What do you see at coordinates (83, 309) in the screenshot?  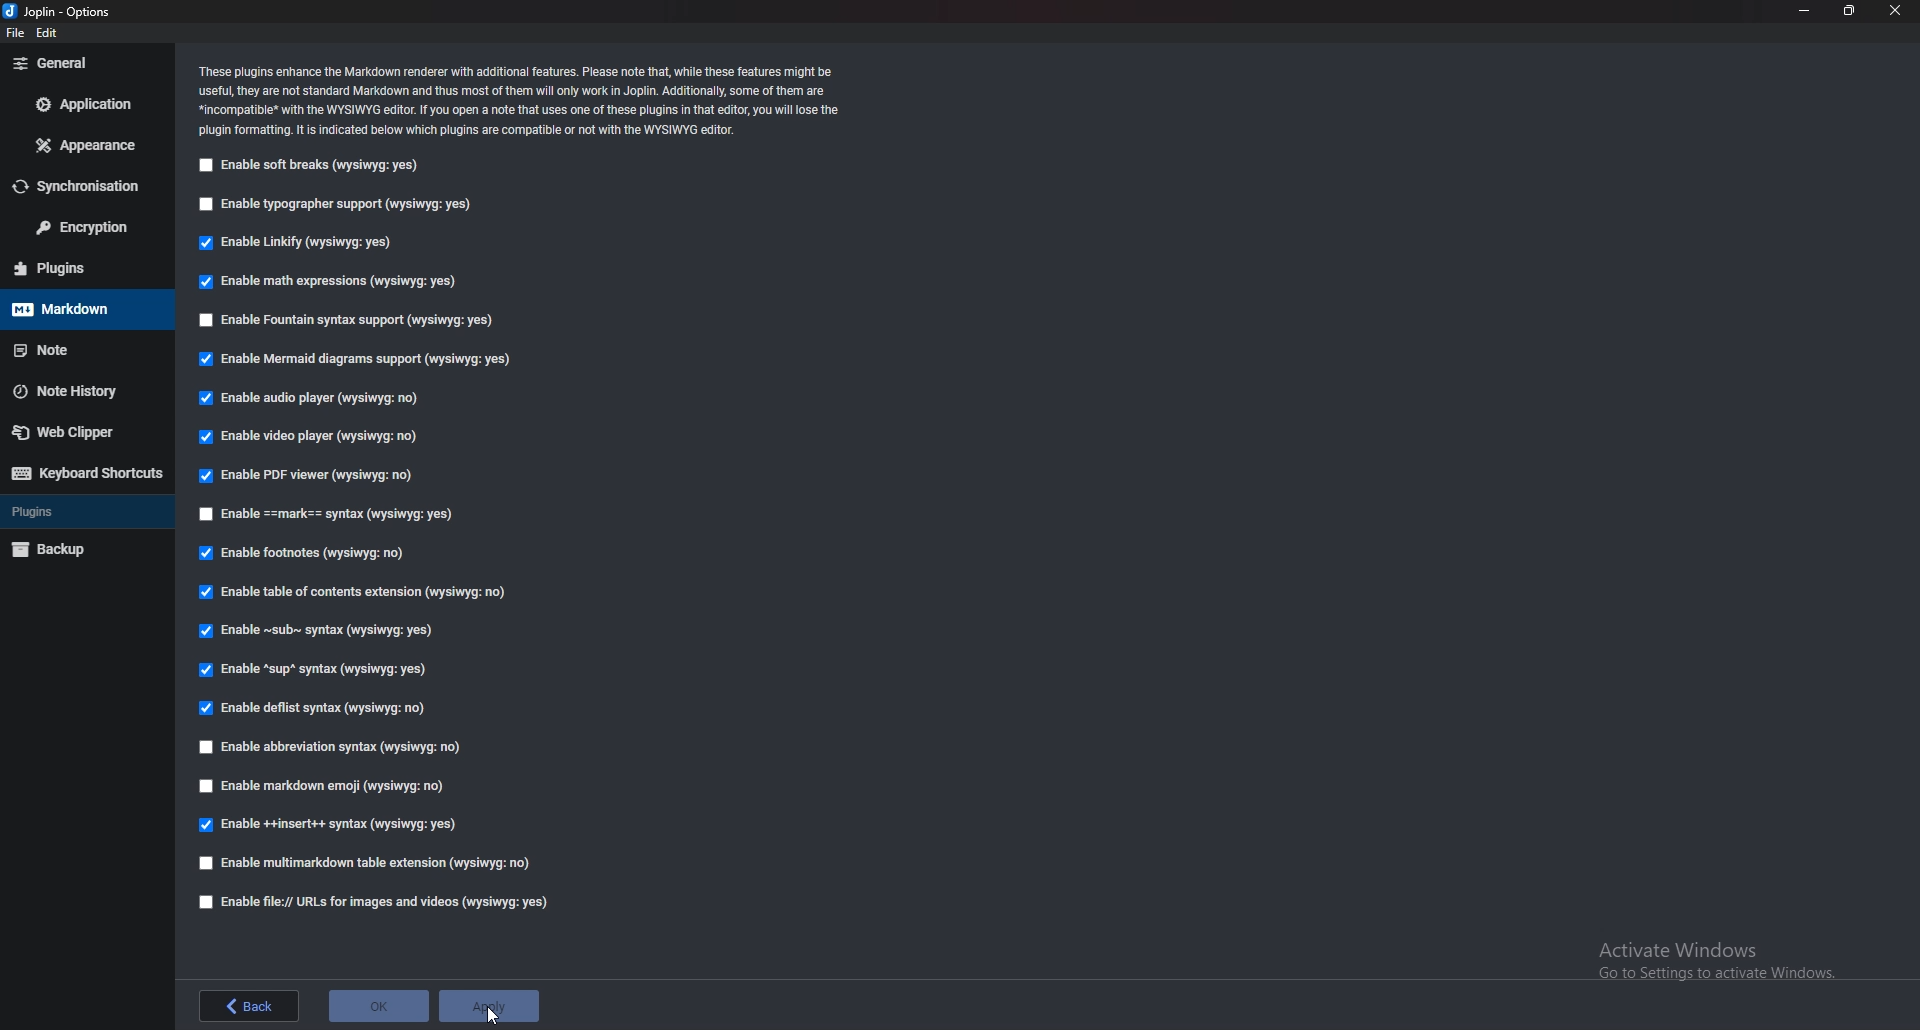 I see `mark down` at bounding box center [83, 309].